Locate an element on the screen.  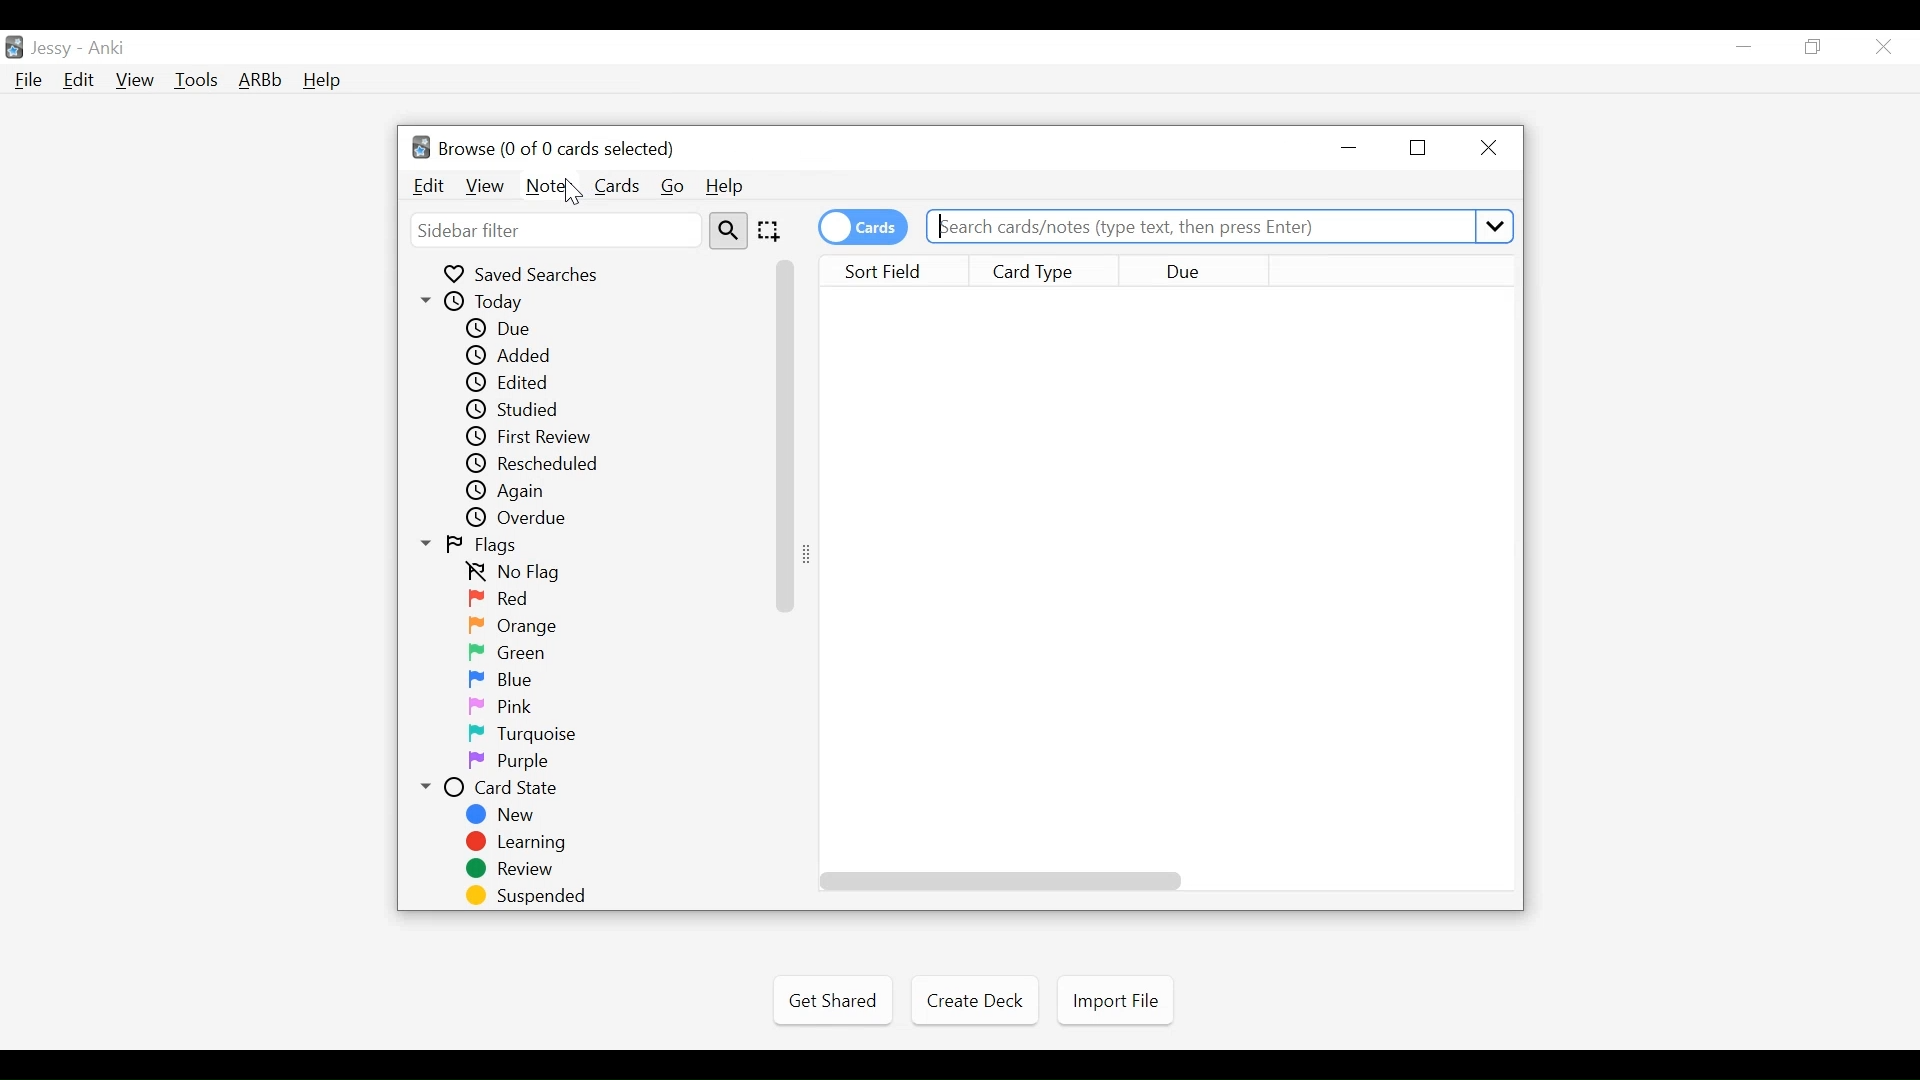
Search Cards/notes is located at coordinates (1222, 227).